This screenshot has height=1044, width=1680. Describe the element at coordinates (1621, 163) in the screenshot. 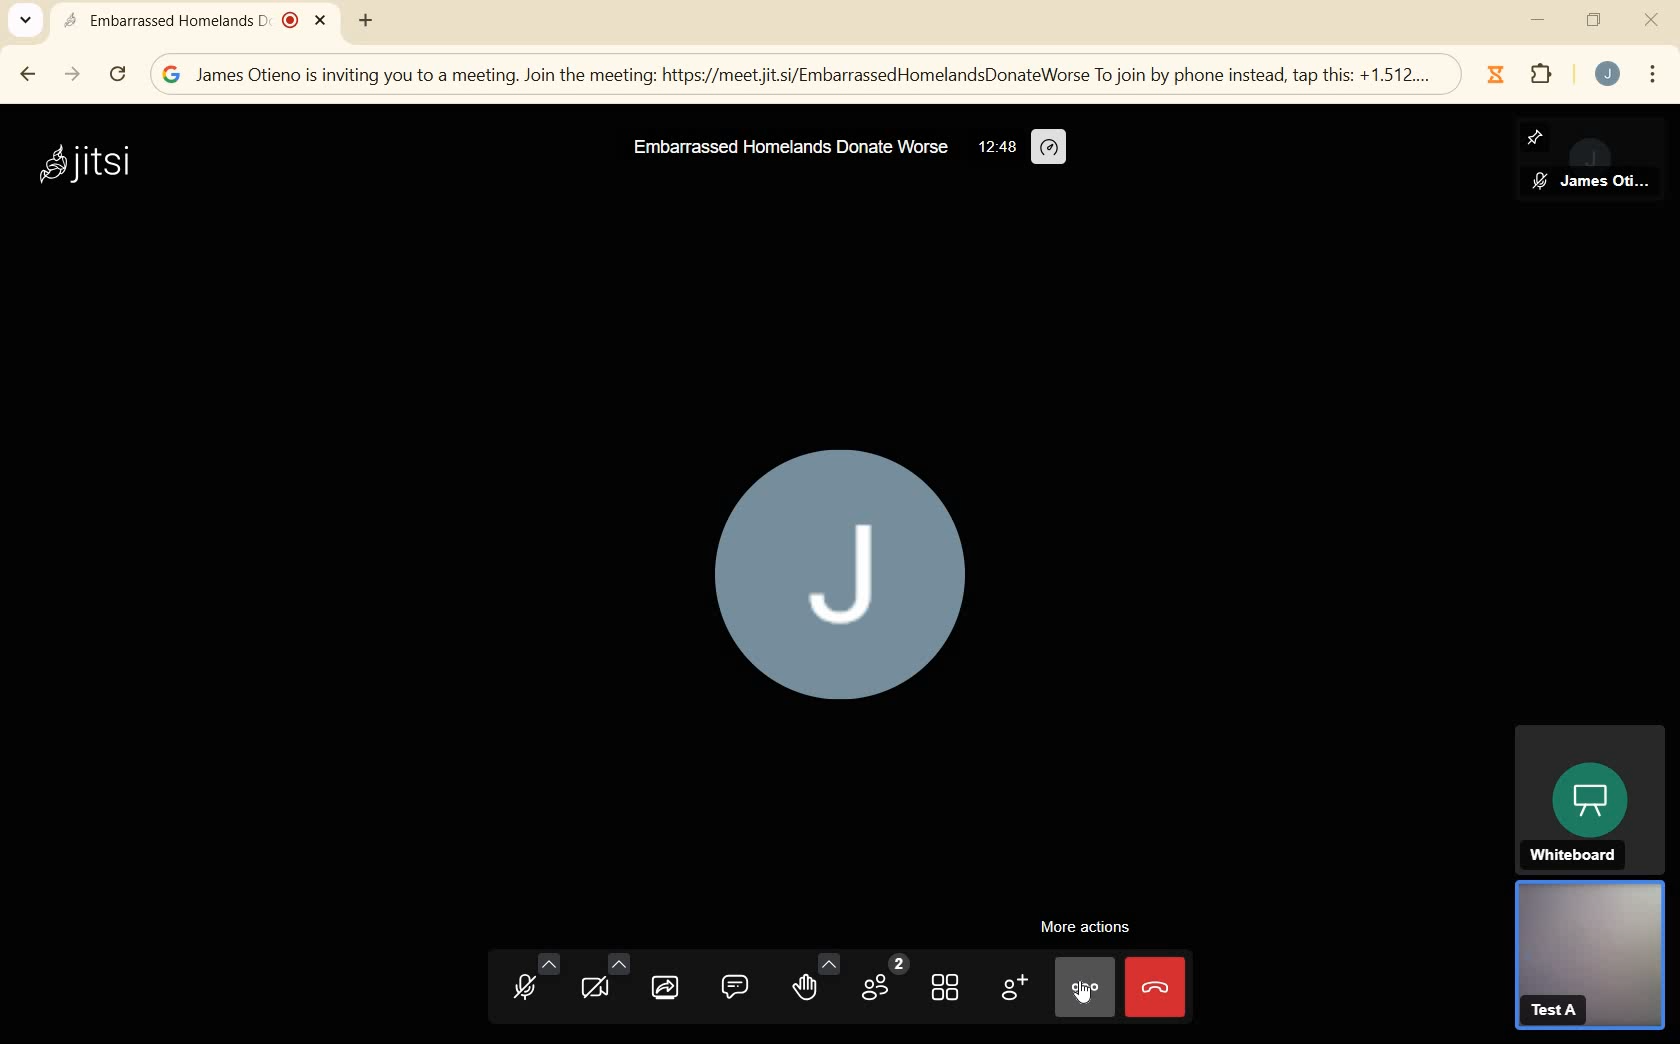

I see `MODERATOR PANEL VIEW` at that location.